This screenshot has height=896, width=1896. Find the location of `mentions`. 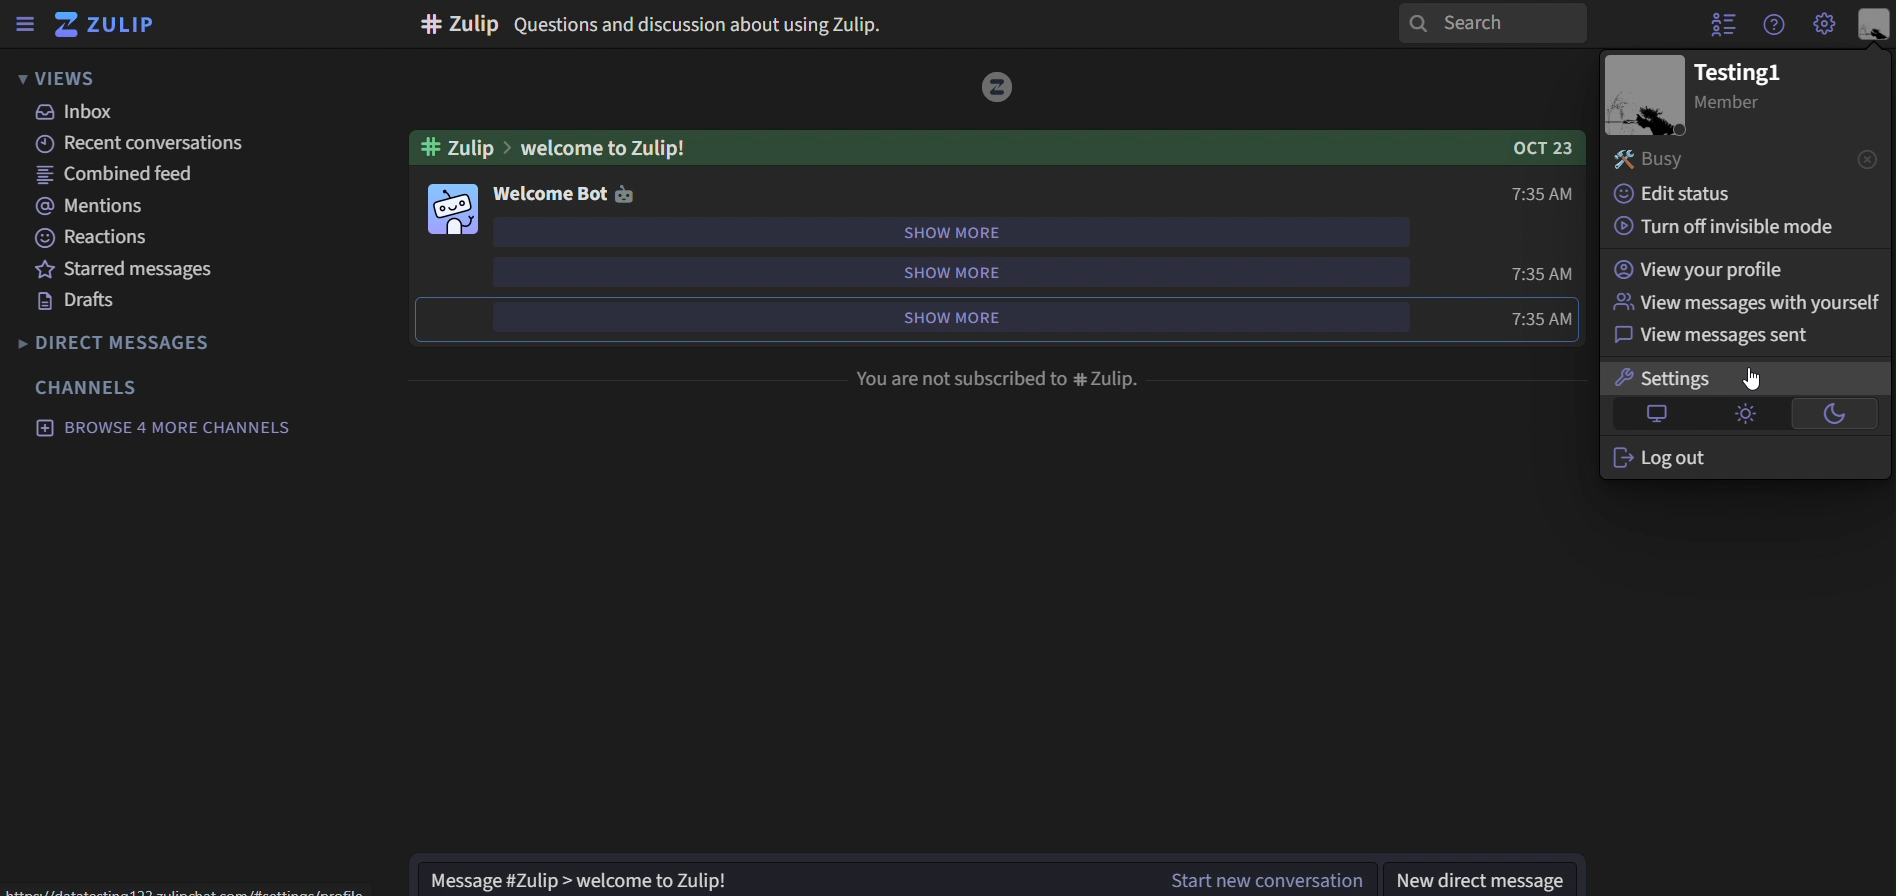

mentions is located at coordinates (88, 205).